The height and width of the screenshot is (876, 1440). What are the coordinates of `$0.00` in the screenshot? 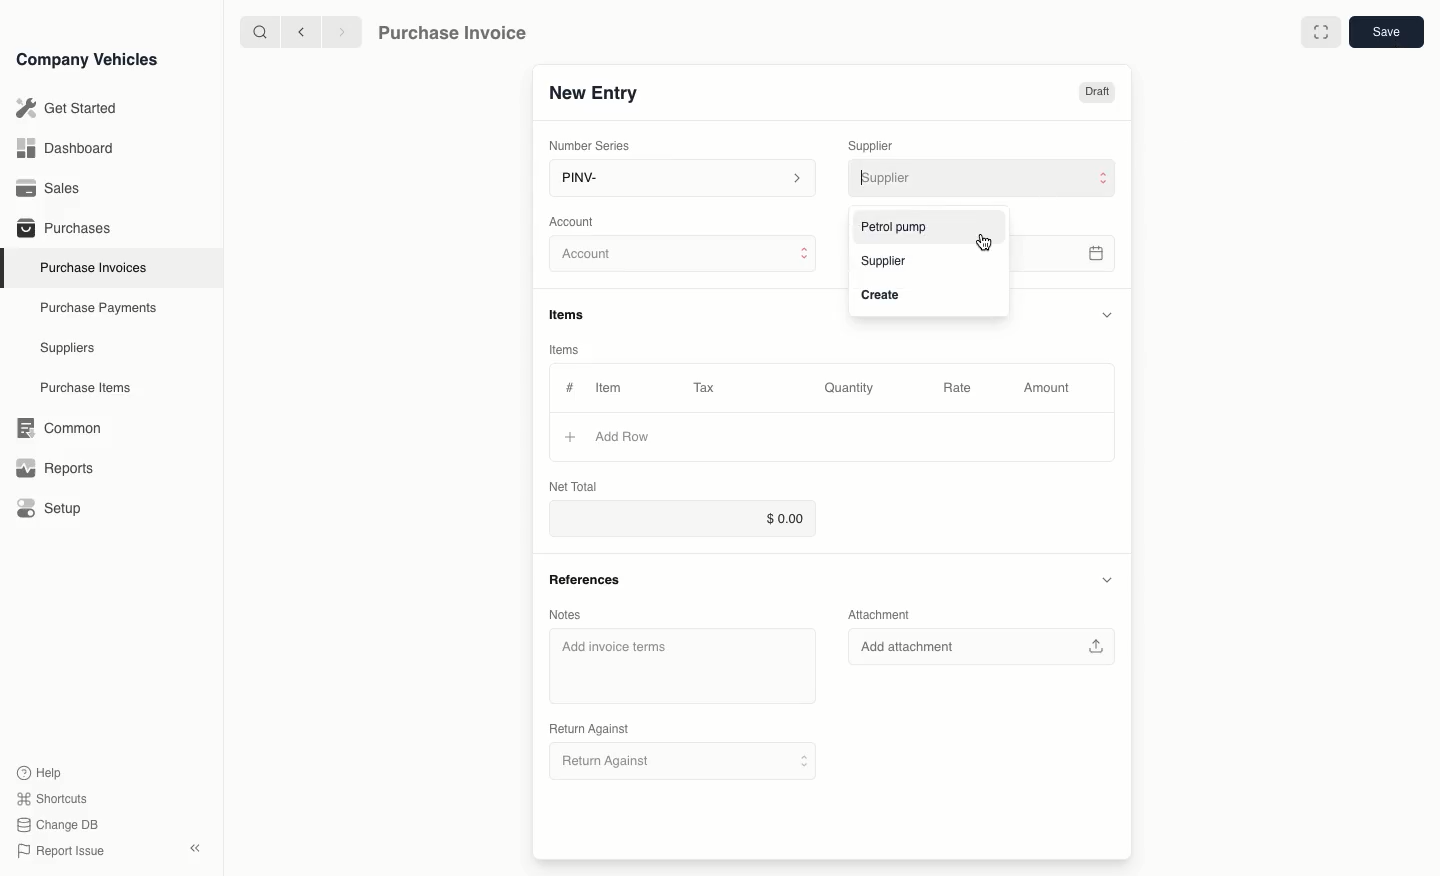 It's located at (681, 517).